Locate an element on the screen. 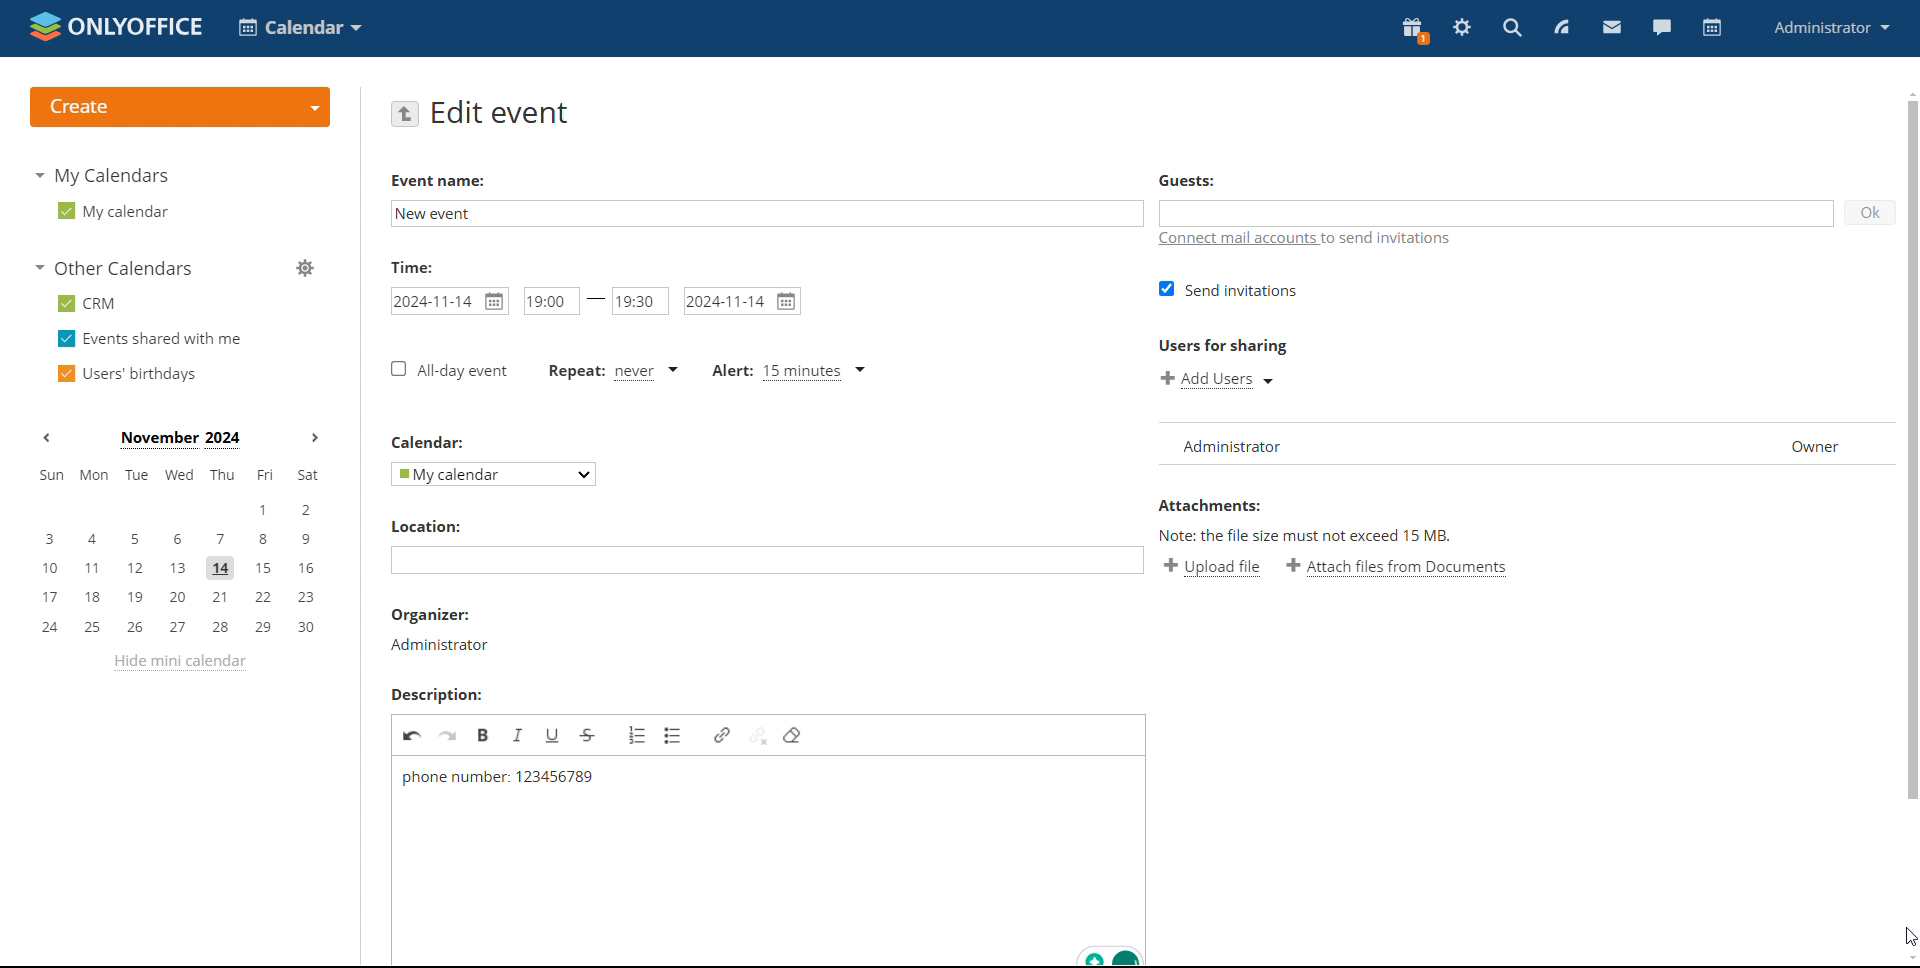 This screenshot has width=1920, height=968. strikethrough is located at coordinates (588, 735).